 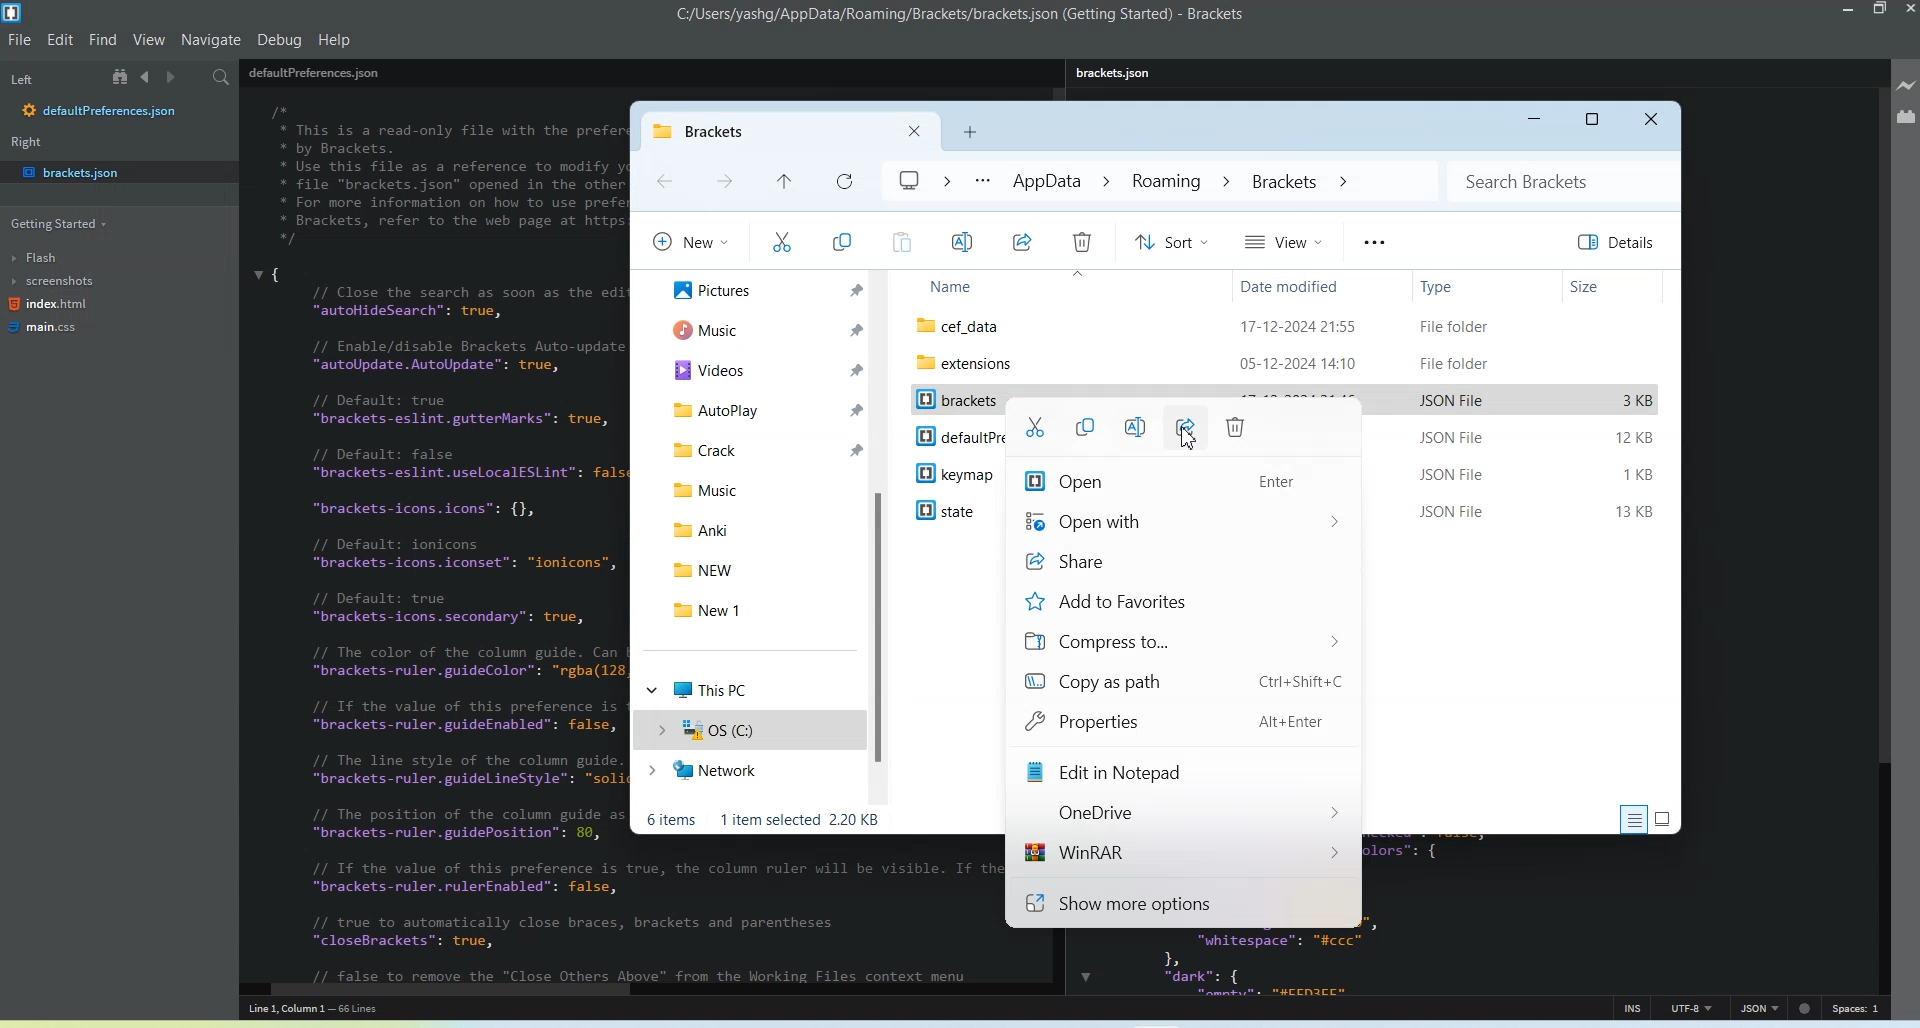 I want to click on Edit in Notepad, so click(x=1183, y=774).